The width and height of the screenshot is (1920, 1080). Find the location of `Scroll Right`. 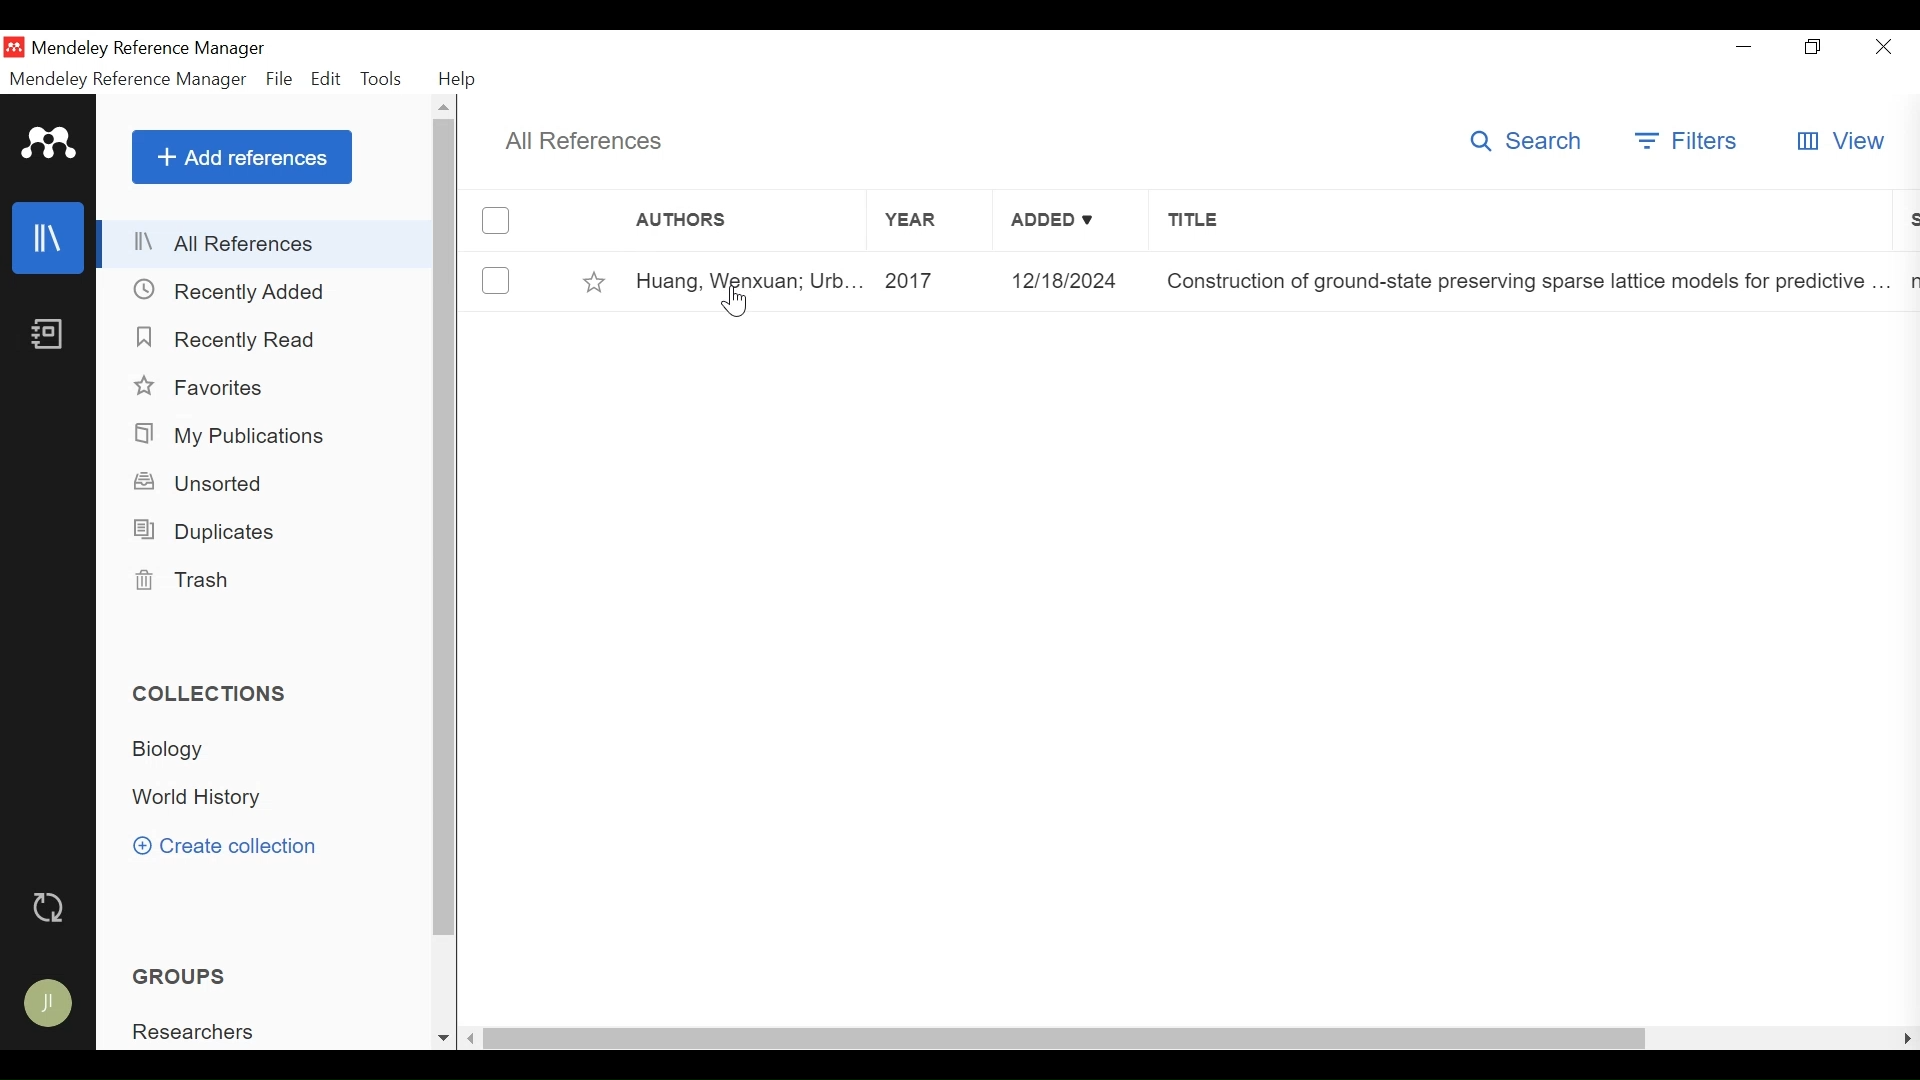

Scroll Right is located at coordinates (1907, 1041).